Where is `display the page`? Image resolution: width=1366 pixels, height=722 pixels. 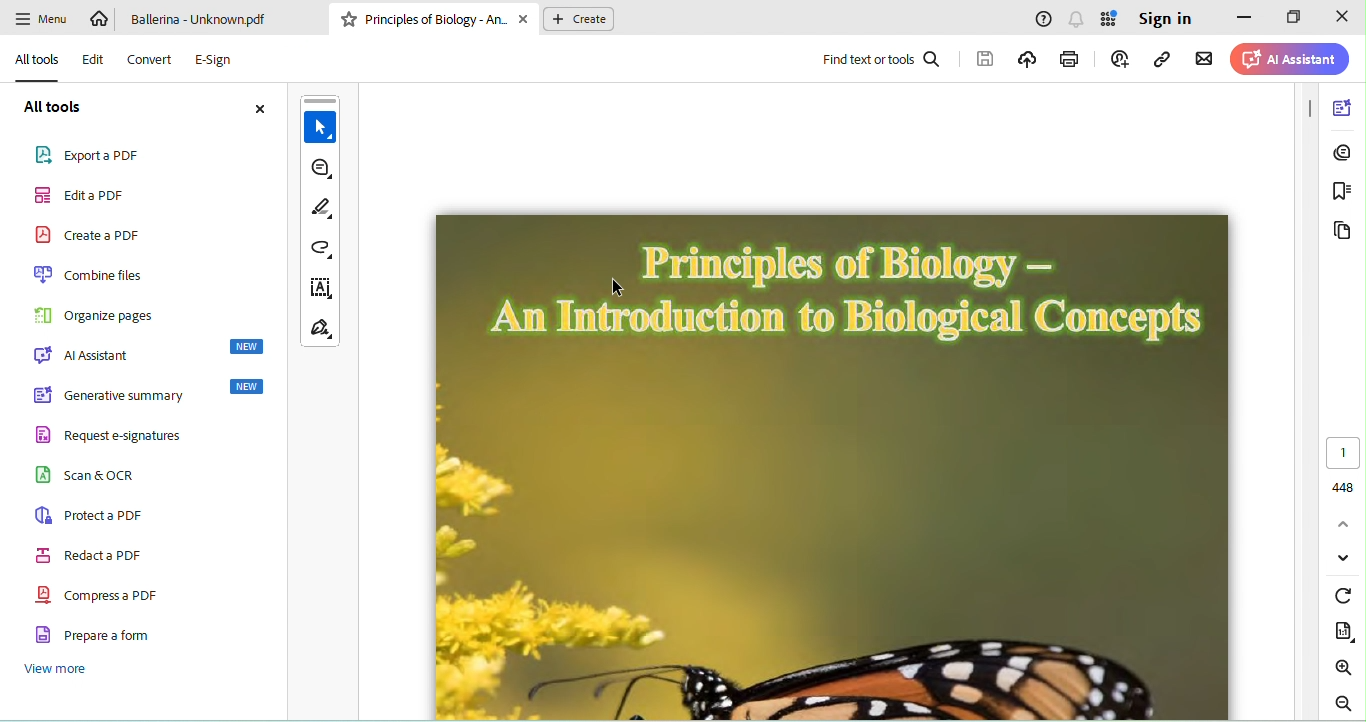
display the page is located at coordinates (1341, 629).